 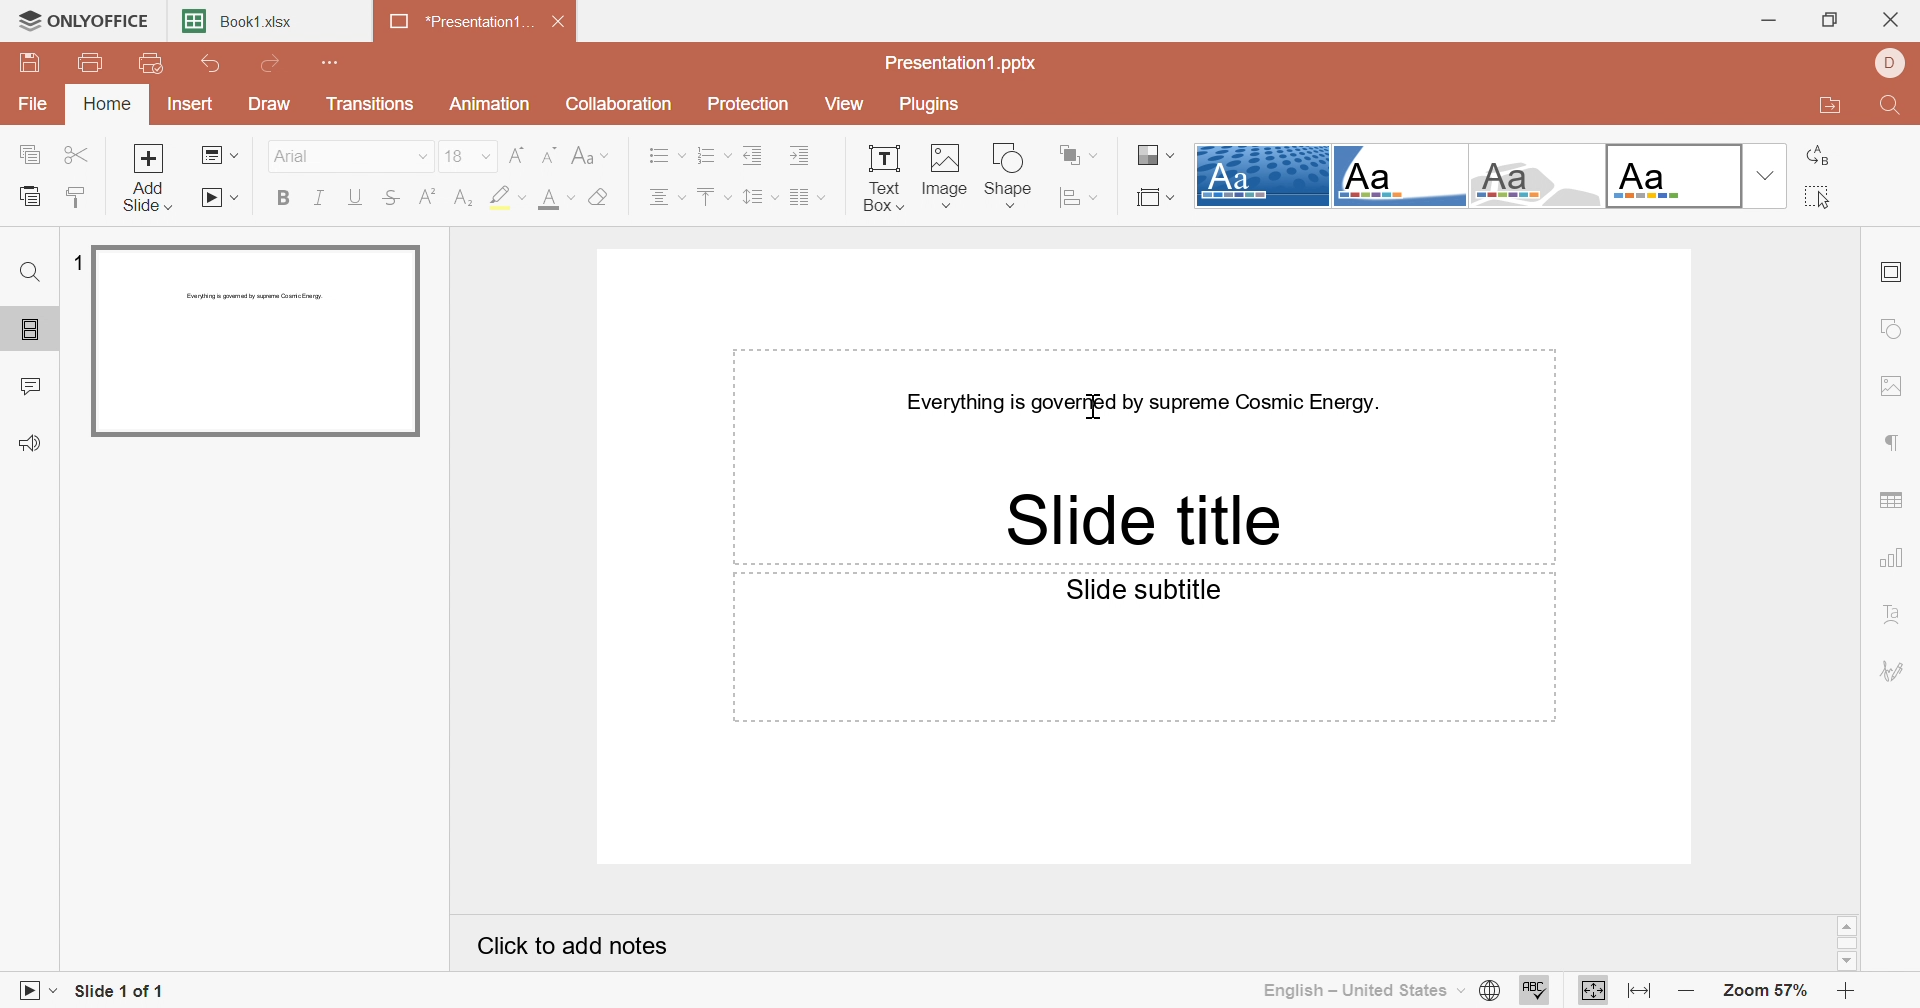 What do you see at coordinates (563, 22) in the screenshot?
I see `Close` at bounding box center [563, 22].